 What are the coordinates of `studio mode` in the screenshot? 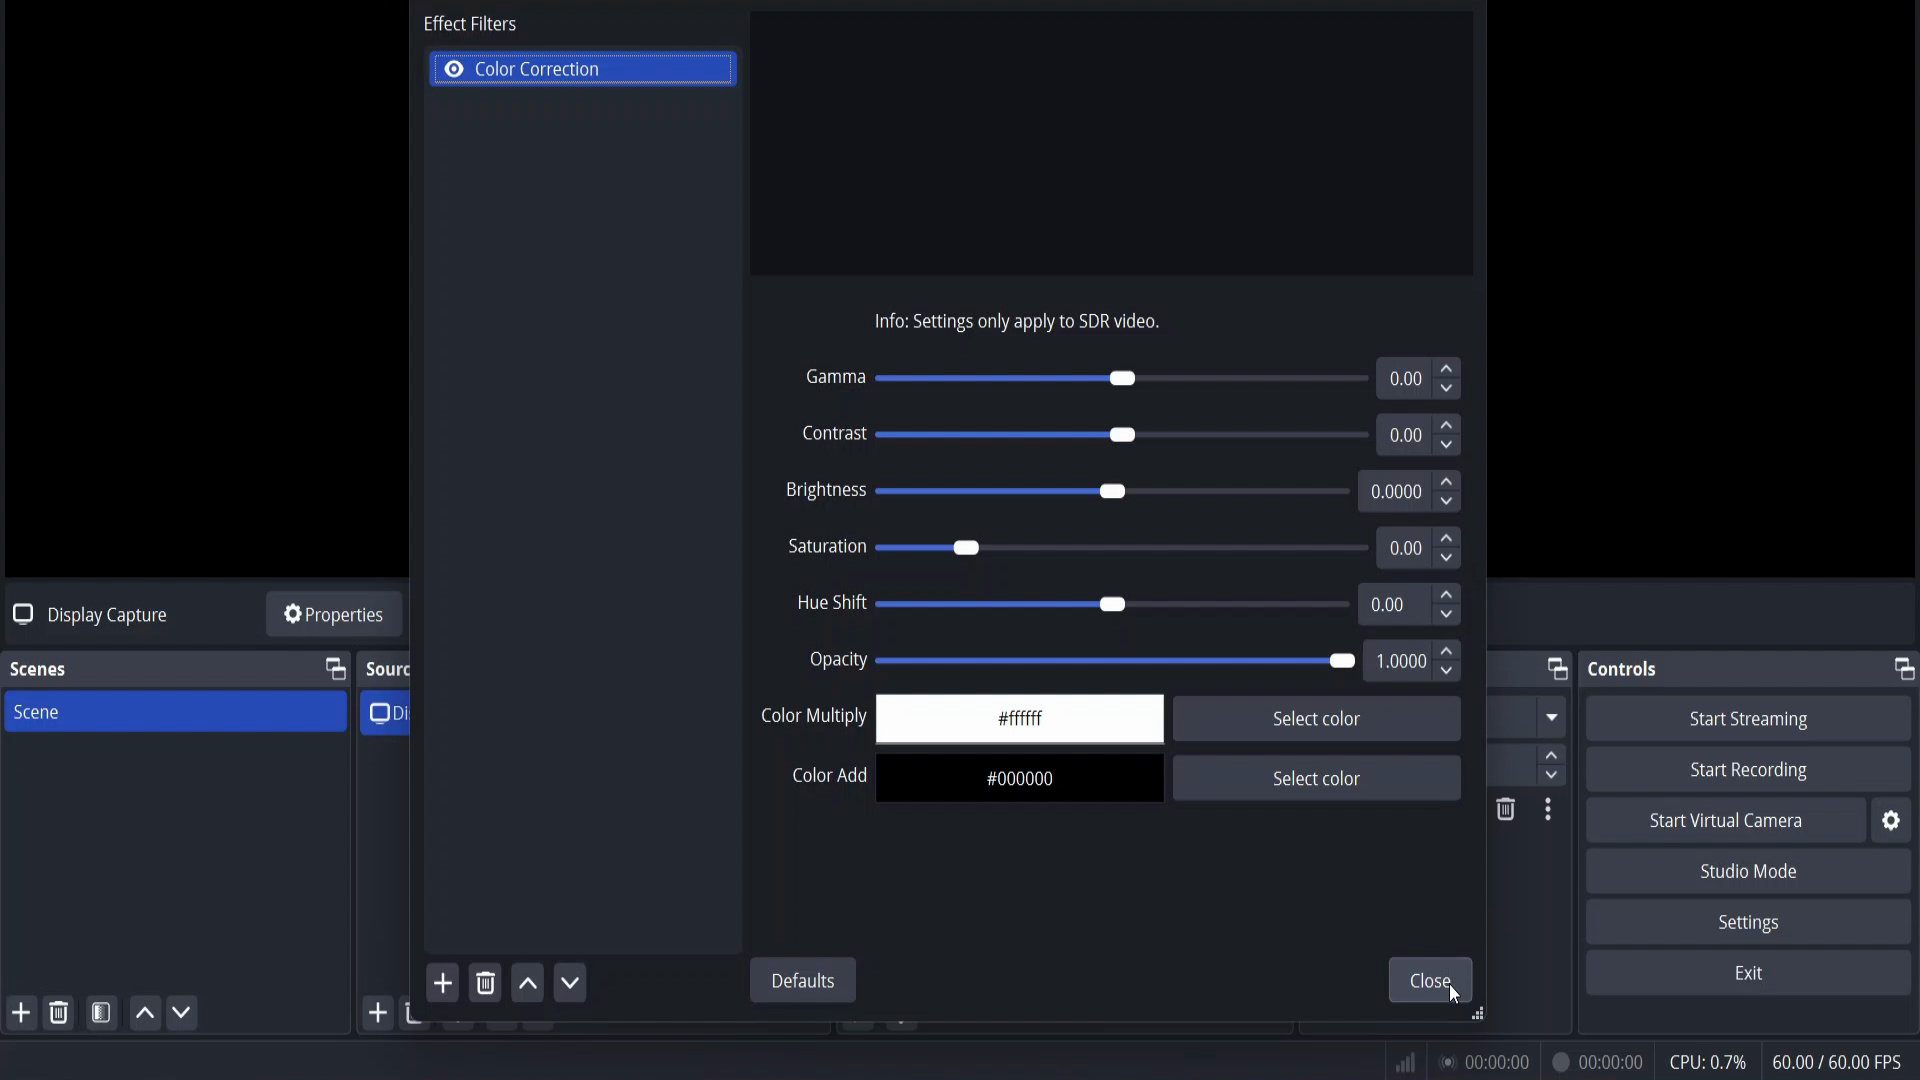 It's located at (1753, 871).